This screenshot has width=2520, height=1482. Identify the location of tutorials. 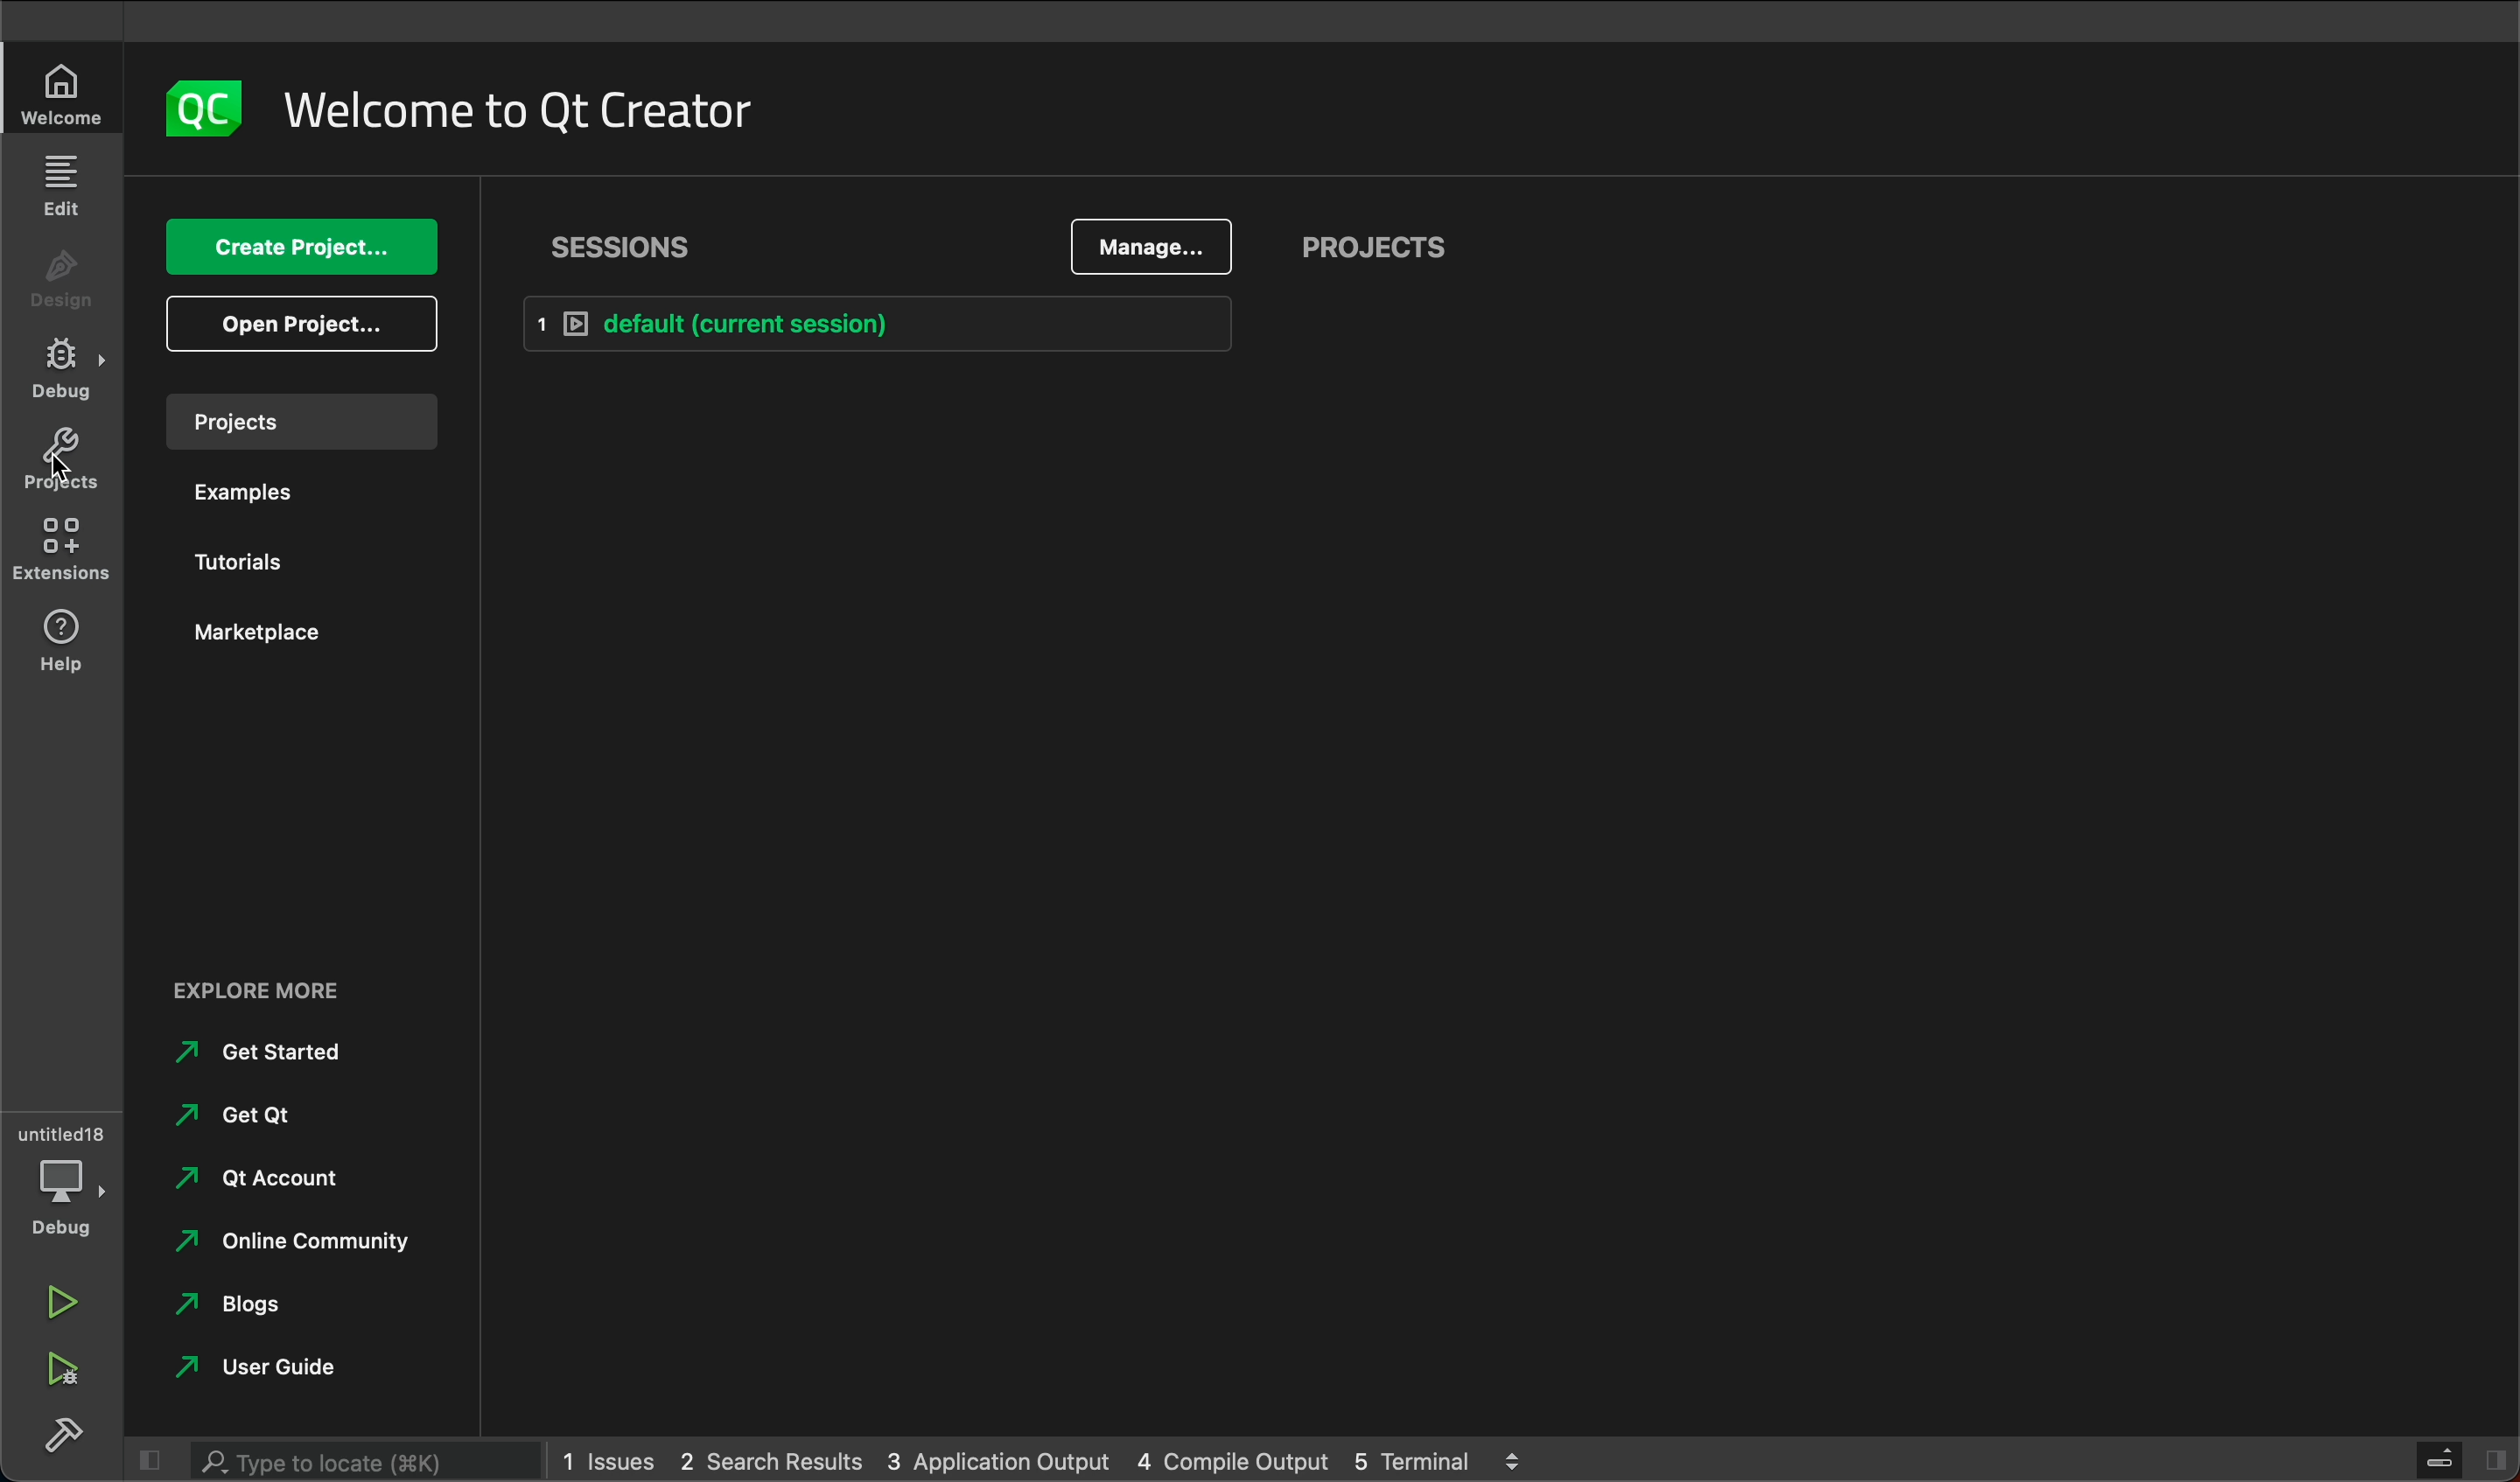
(282, 562).